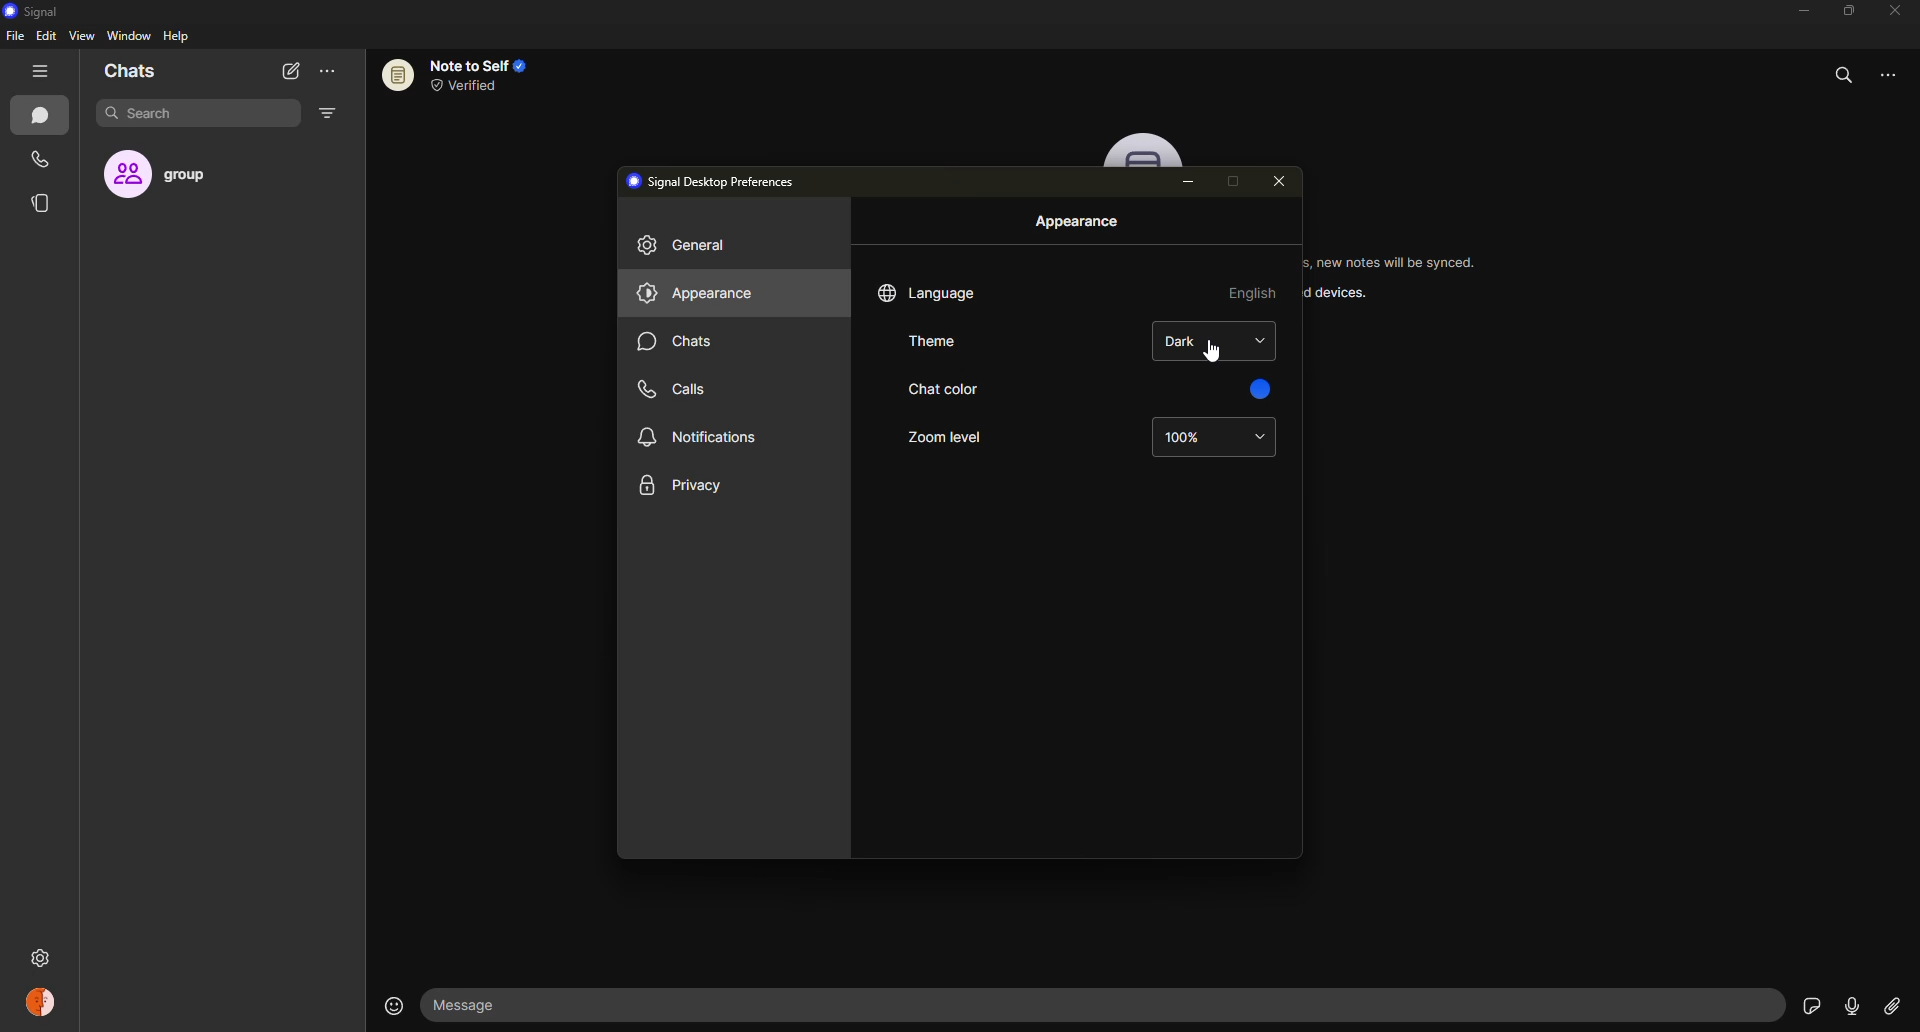  Describe the element at coordinates (388, 1003) in the screenshot. I see `emoji` at that location.